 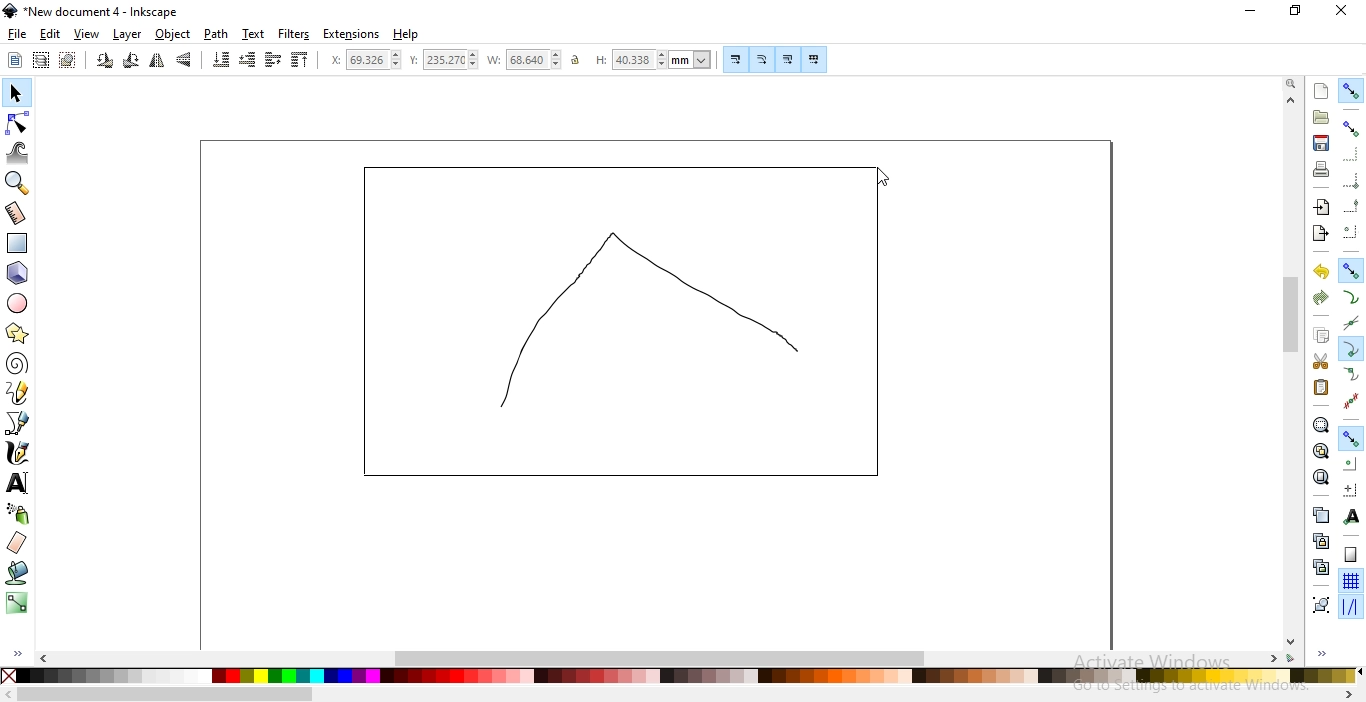 What do you see at coordinates (1349, 269) in the screenshot?
I see `snap nodes, paths and handles` at bounding box center [1349, 269].